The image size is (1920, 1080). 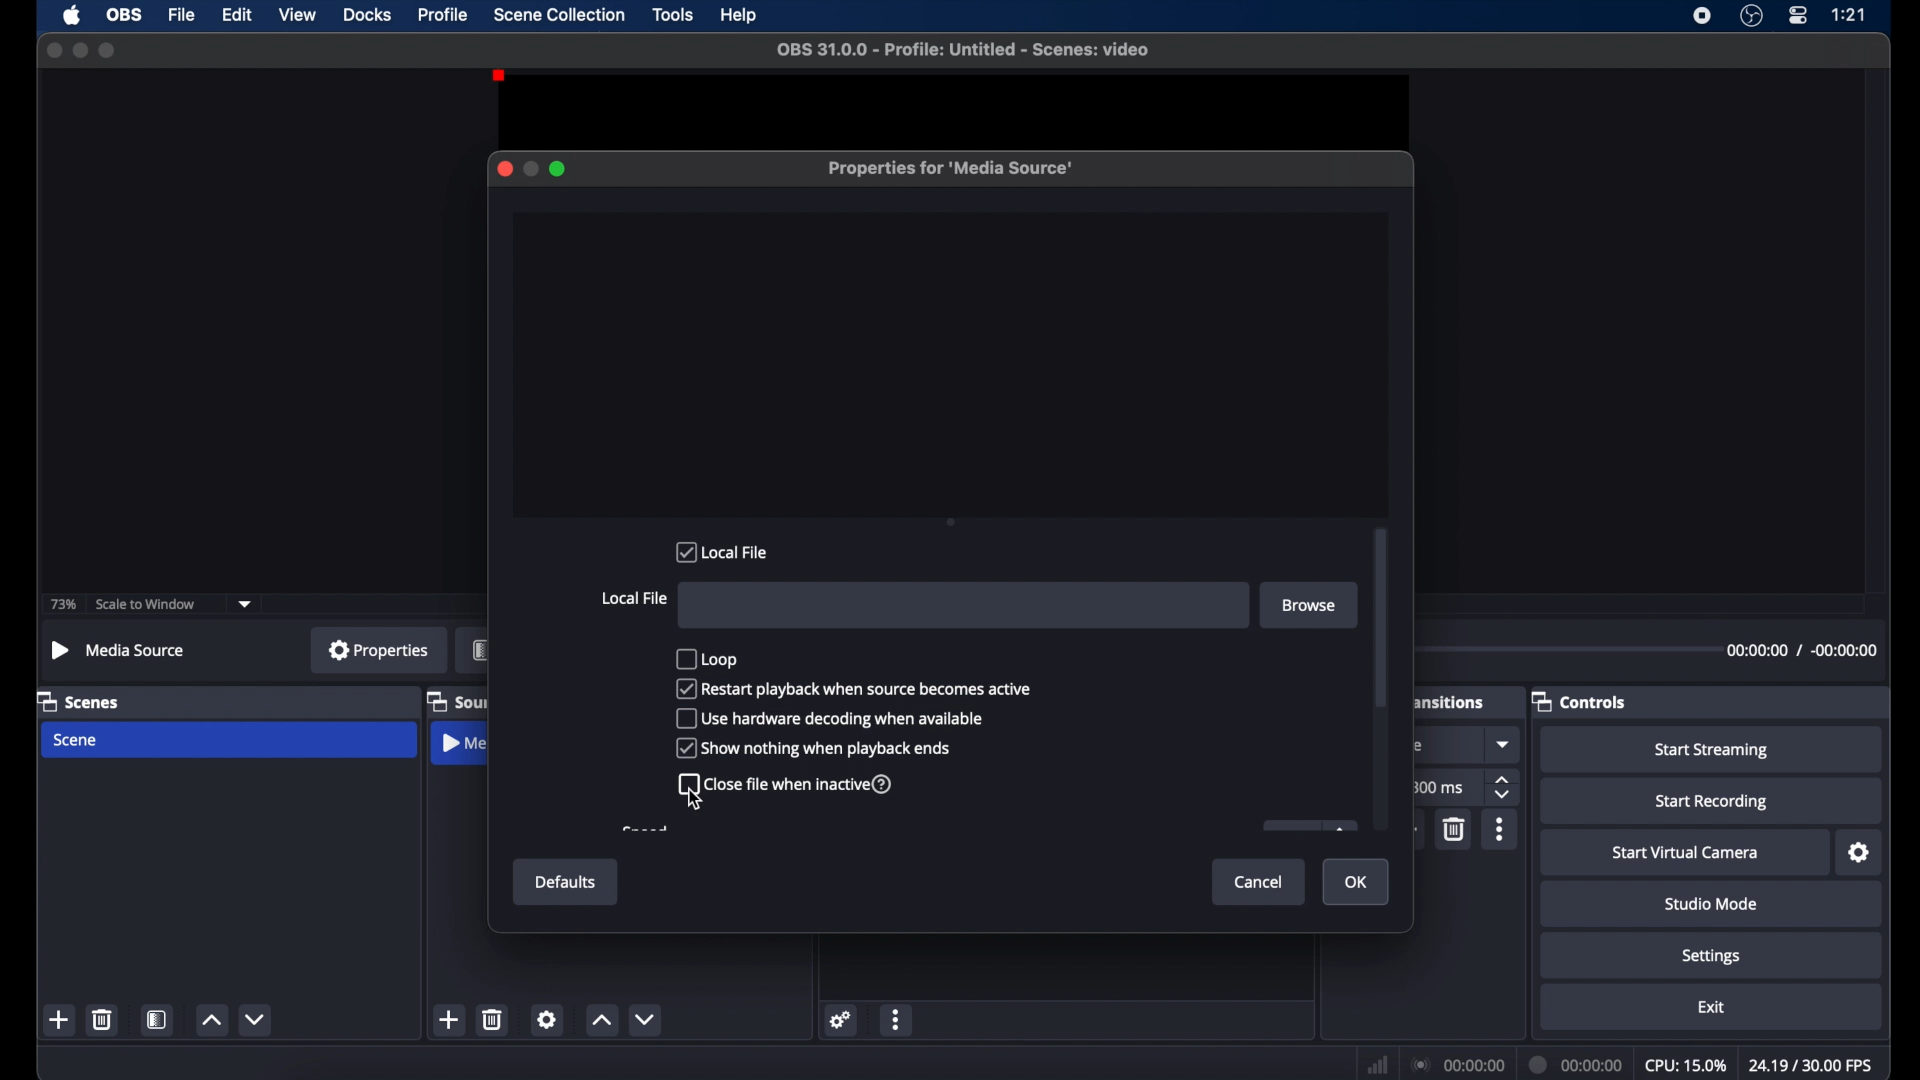 I want to click on use hardware decoding when available, so click(x=830, y=718).